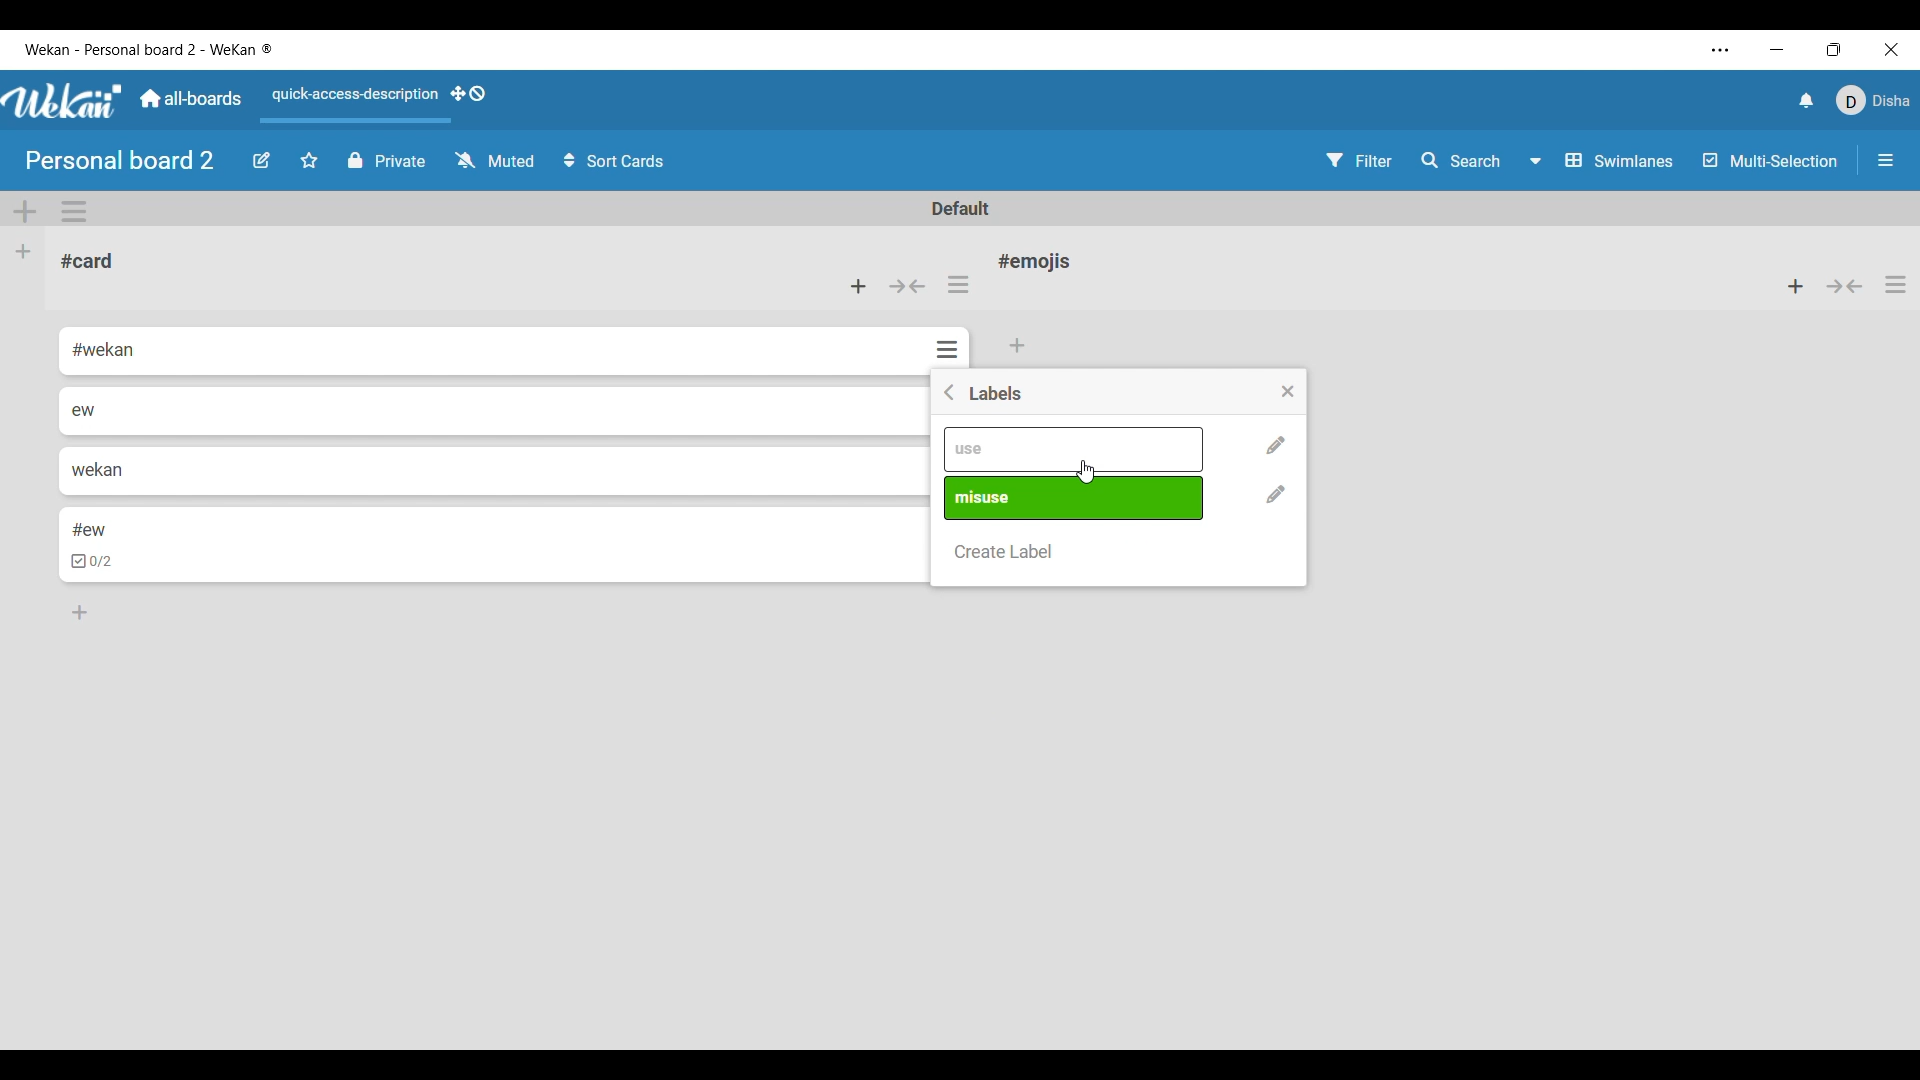  What do you see at coordinates (614, 160) in the screenshot?
I see `Sort card options` at bounding box center [614, 160].